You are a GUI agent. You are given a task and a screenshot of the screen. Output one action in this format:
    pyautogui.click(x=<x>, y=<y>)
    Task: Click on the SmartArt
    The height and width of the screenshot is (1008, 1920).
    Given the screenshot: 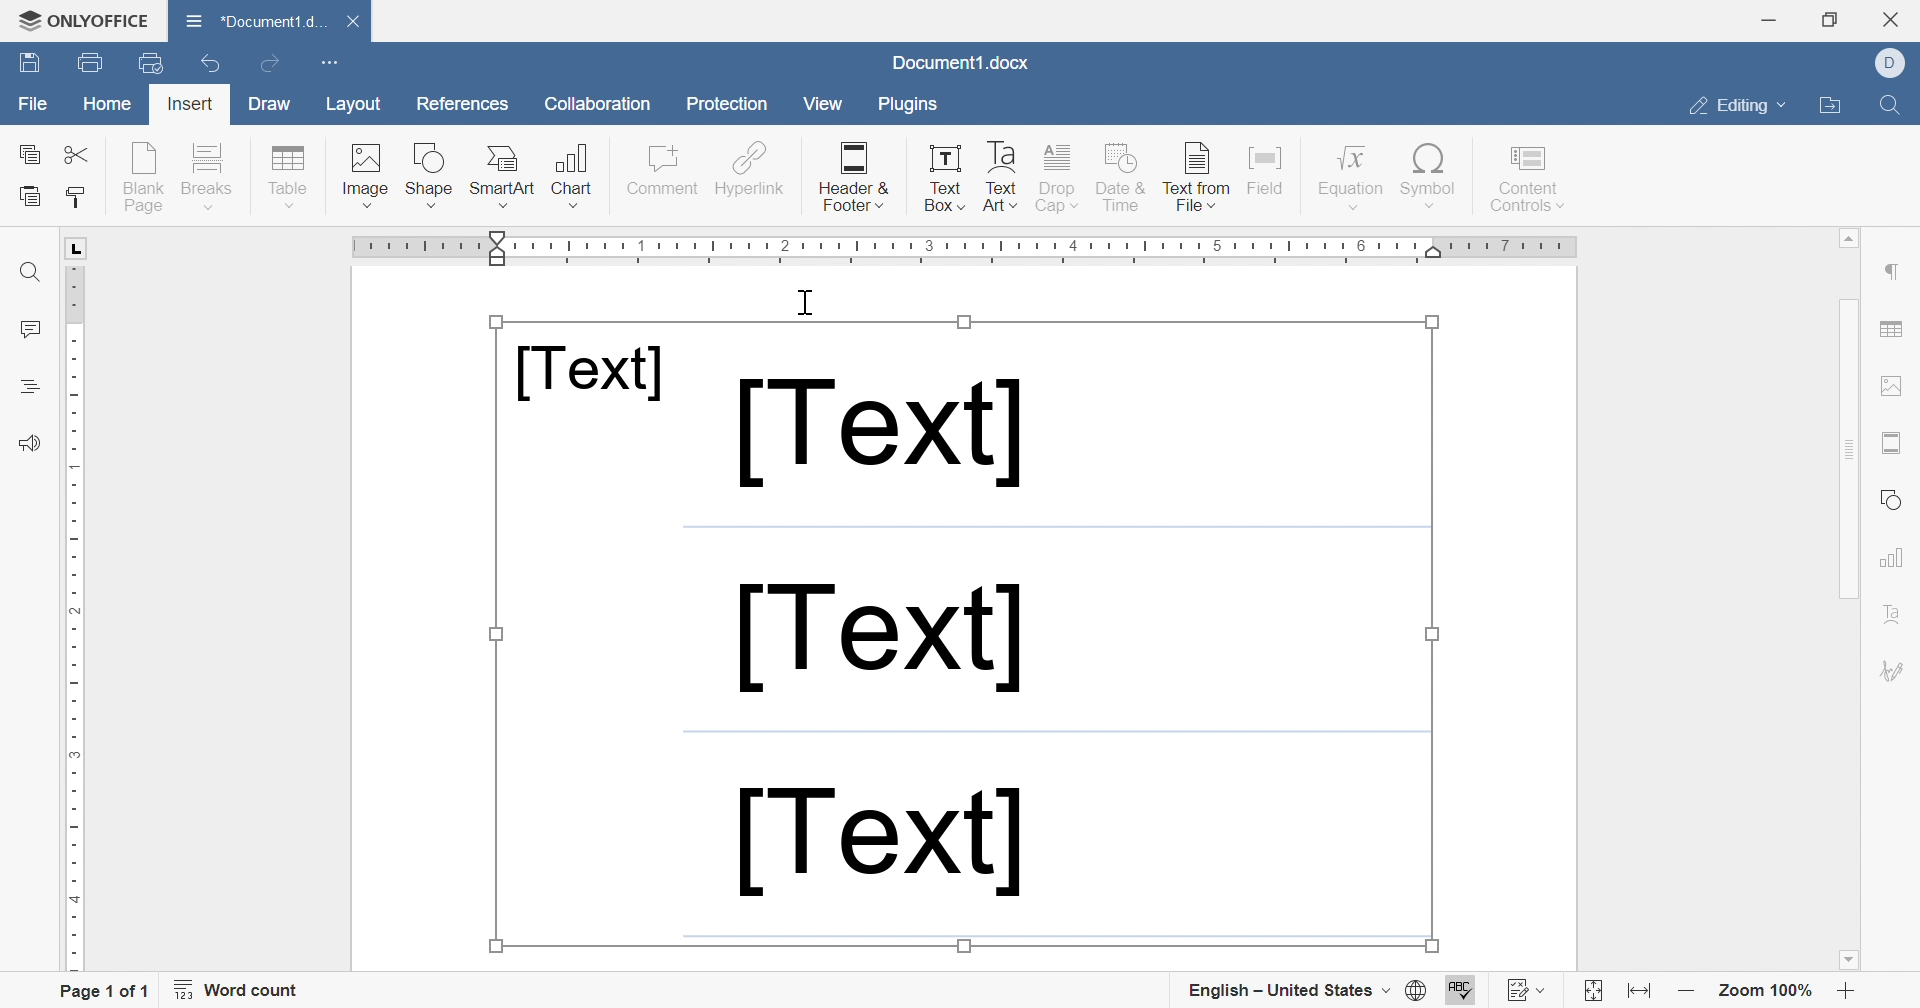 What is the action you would take?
    pyautogui.click(x=503, y=174)
    